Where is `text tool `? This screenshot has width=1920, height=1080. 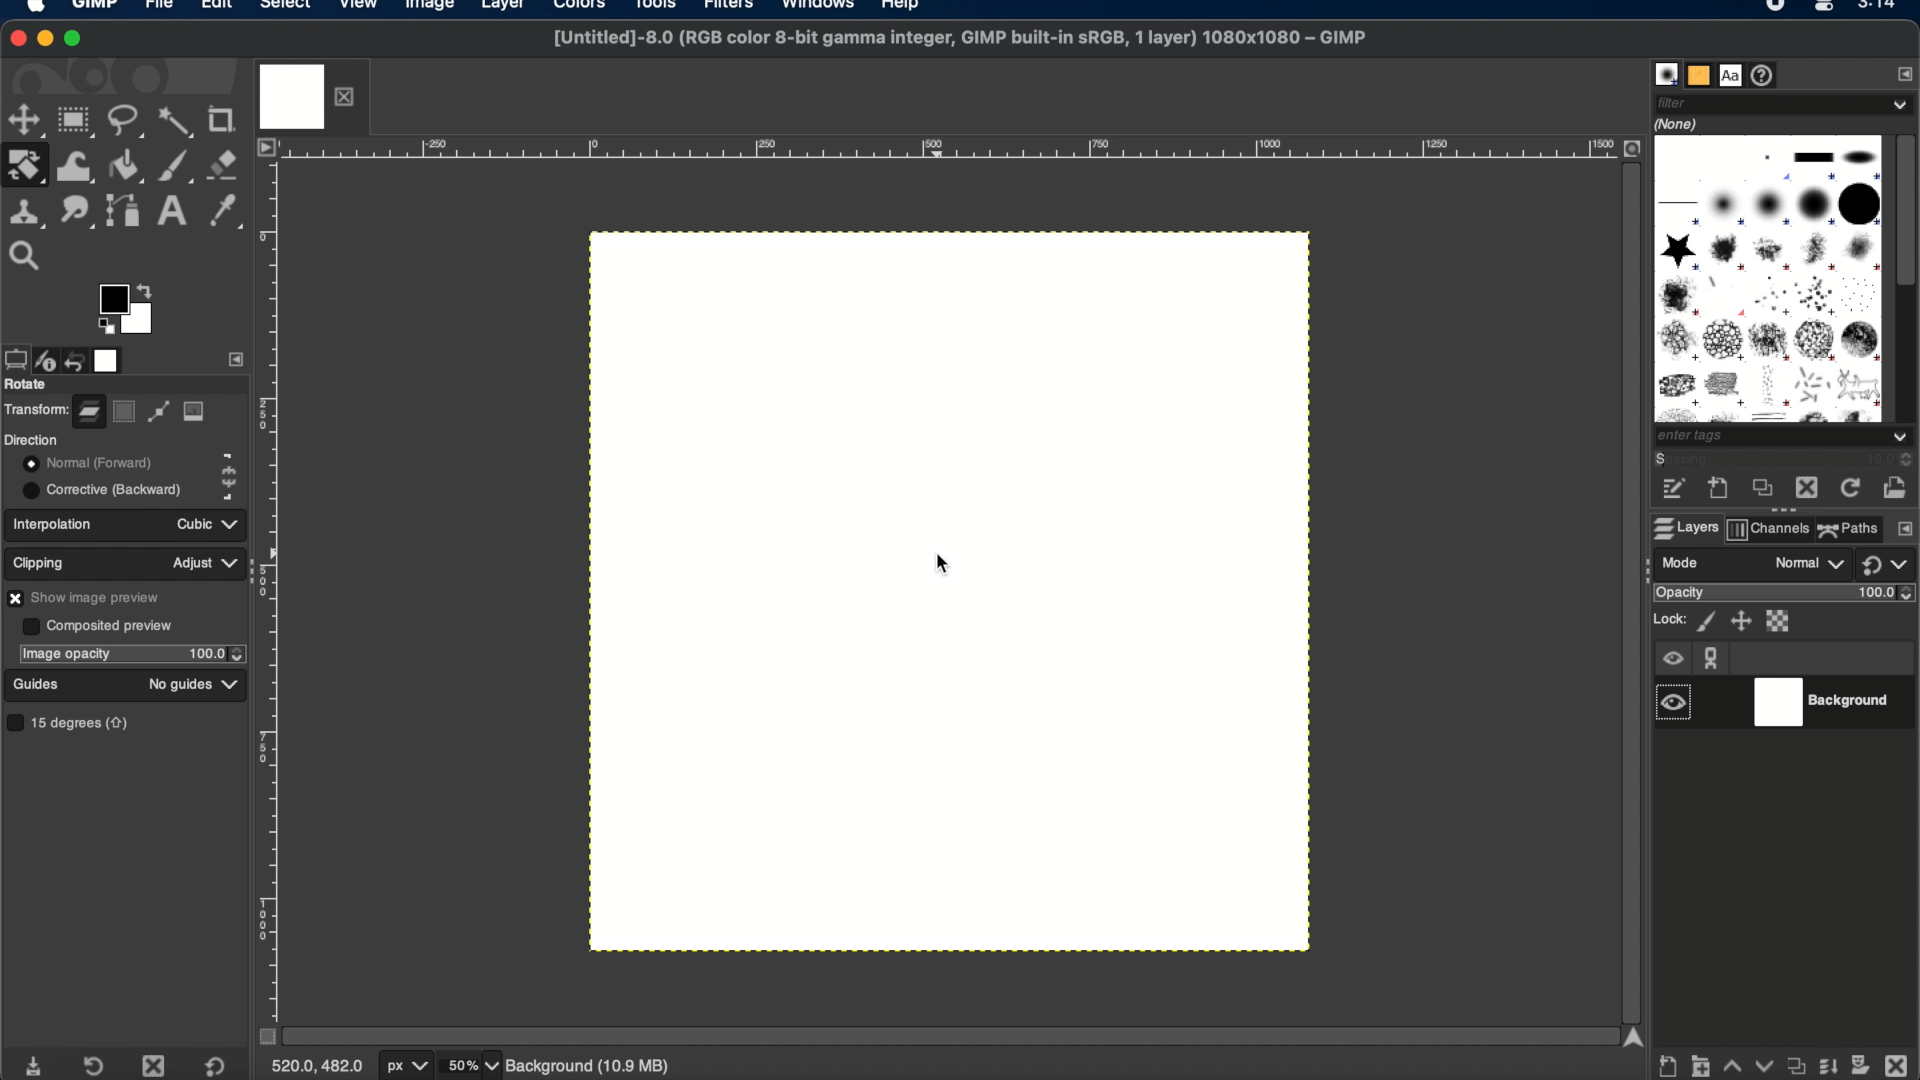
text tool  is located at coordinates (172, 211).